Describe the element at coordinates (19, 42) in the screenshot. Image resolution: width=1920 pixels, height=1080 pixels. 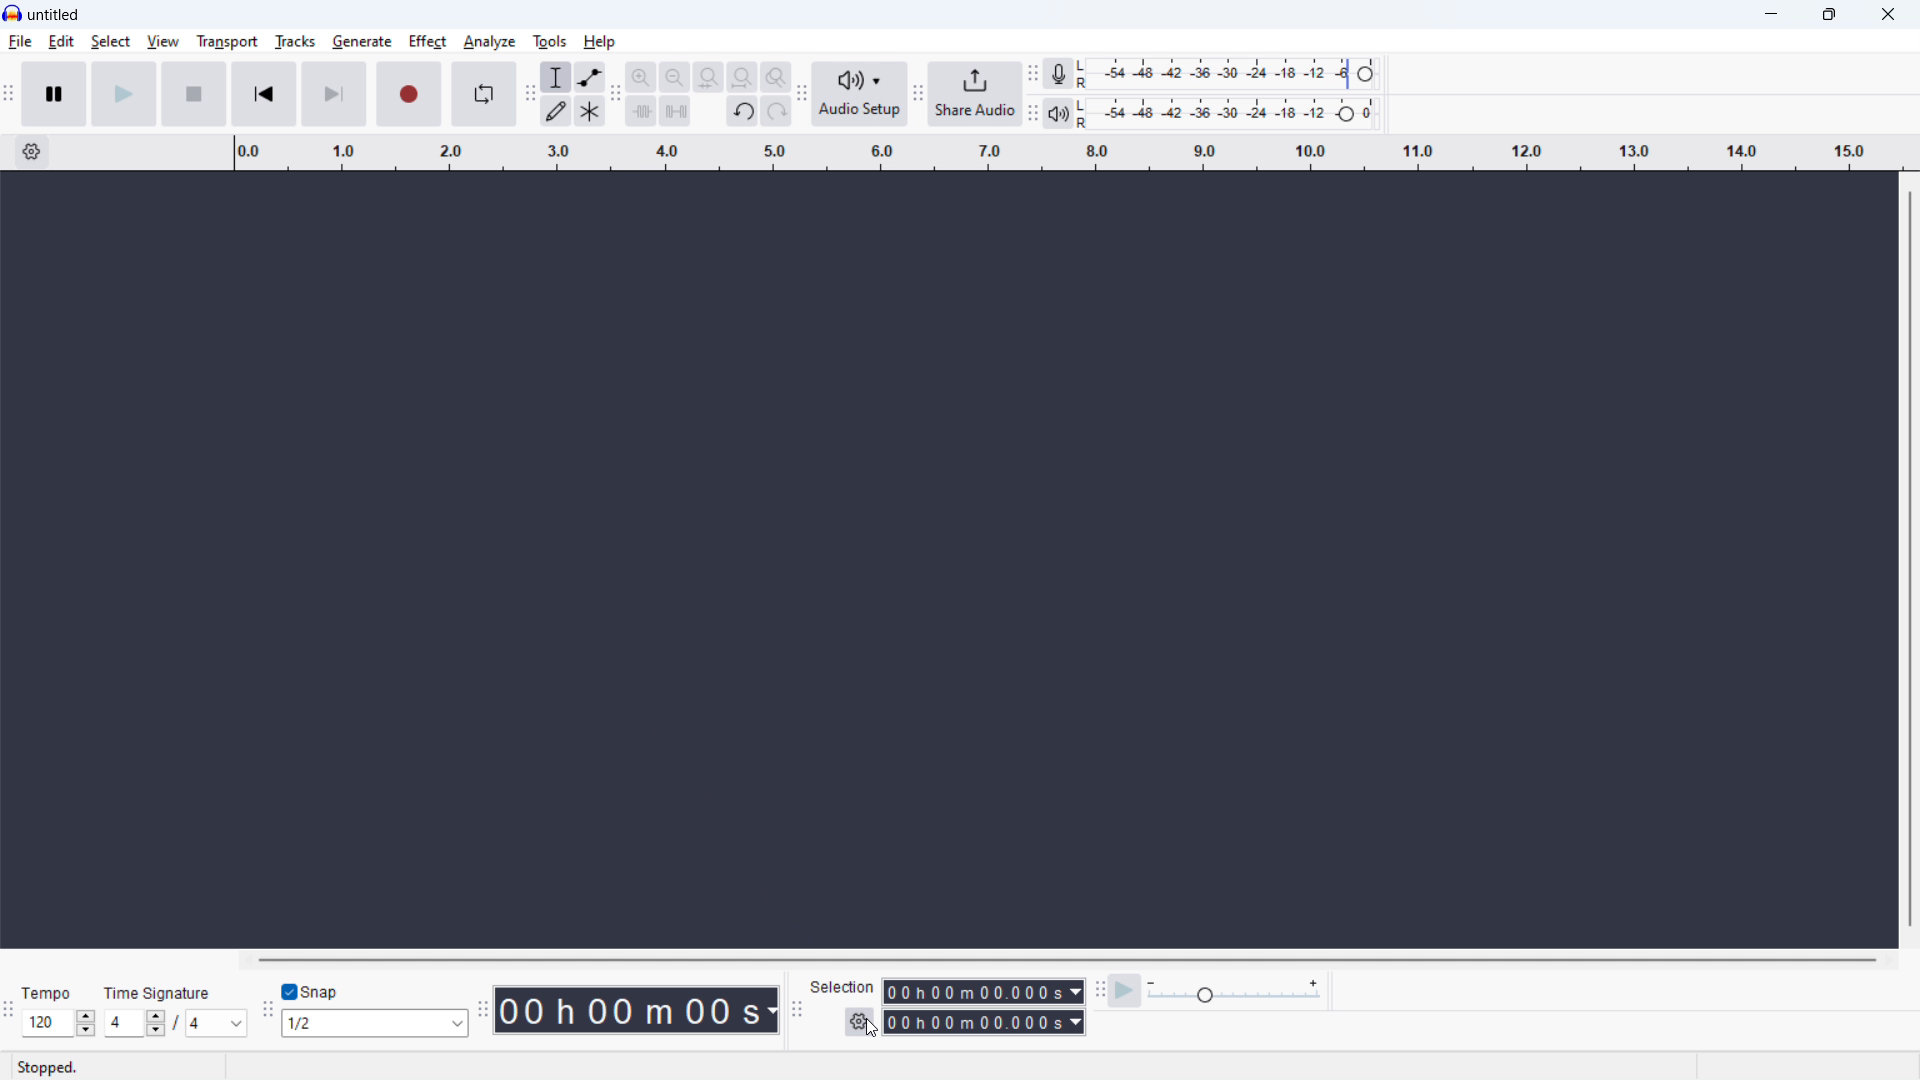
I see `file` at that location.